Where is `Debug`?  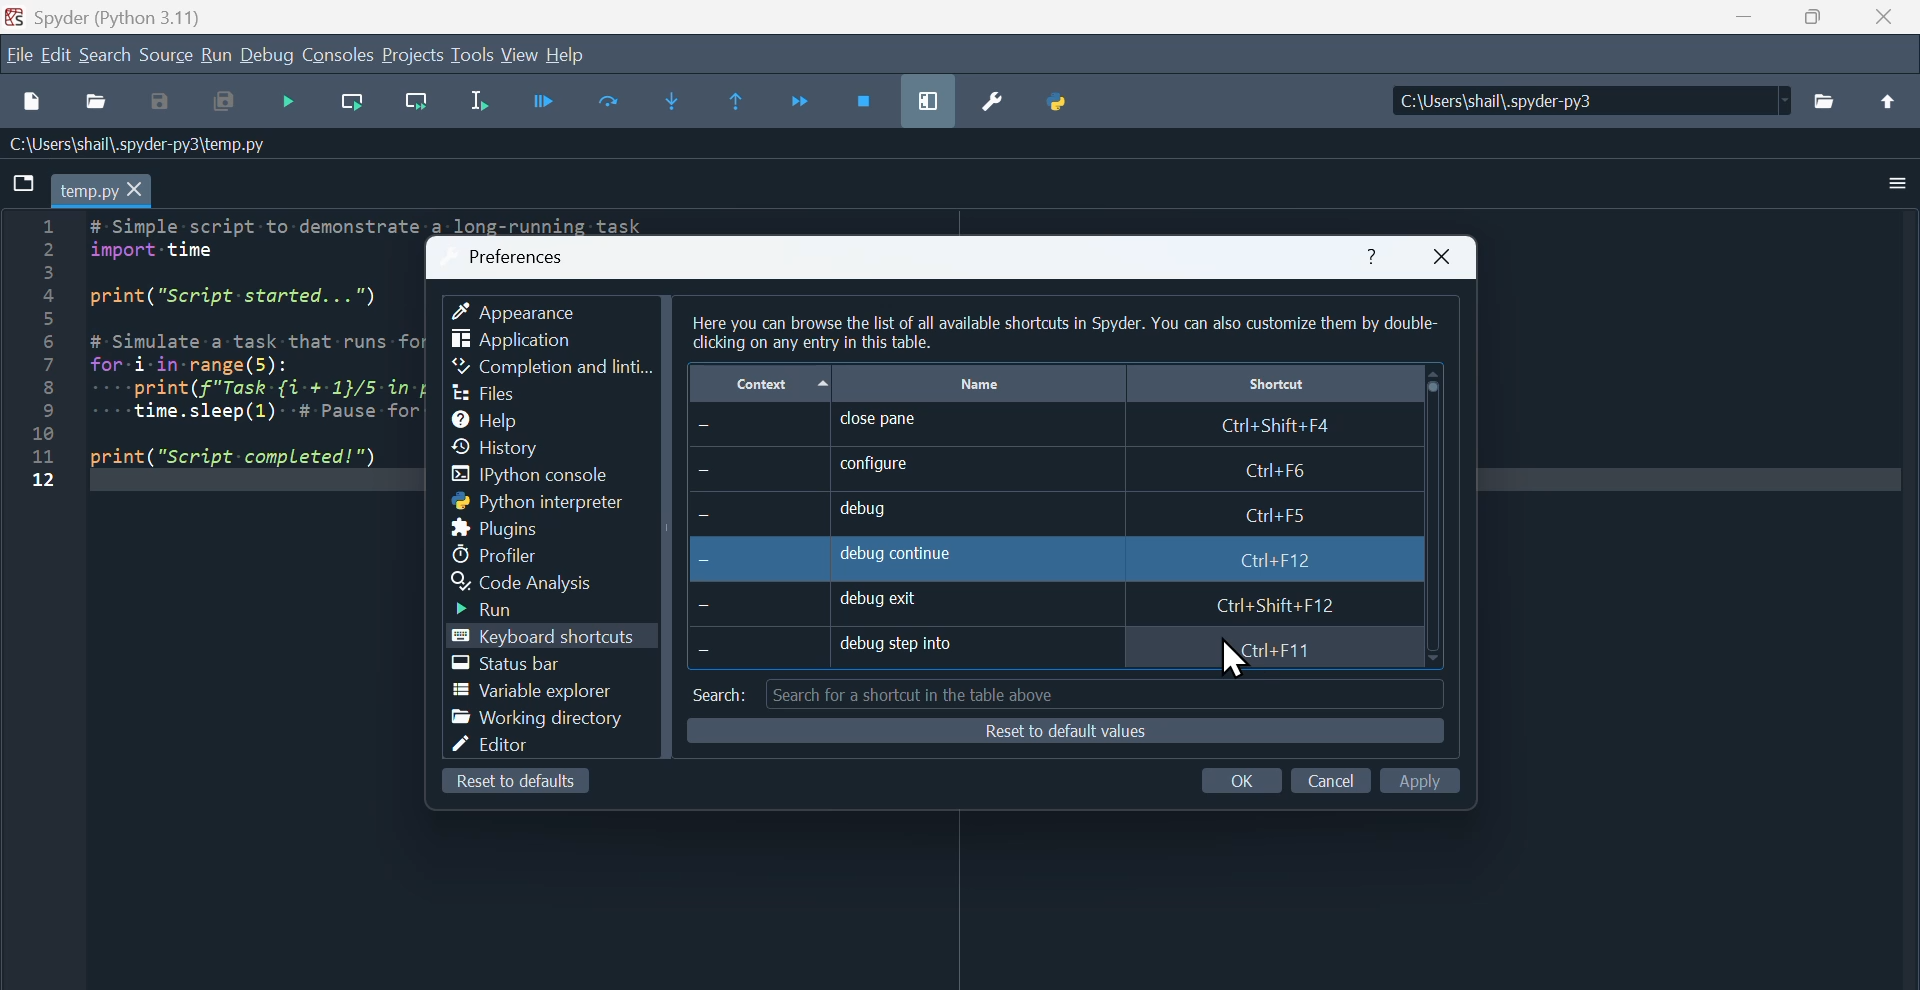
Debug is located at coordinates (266, 54).